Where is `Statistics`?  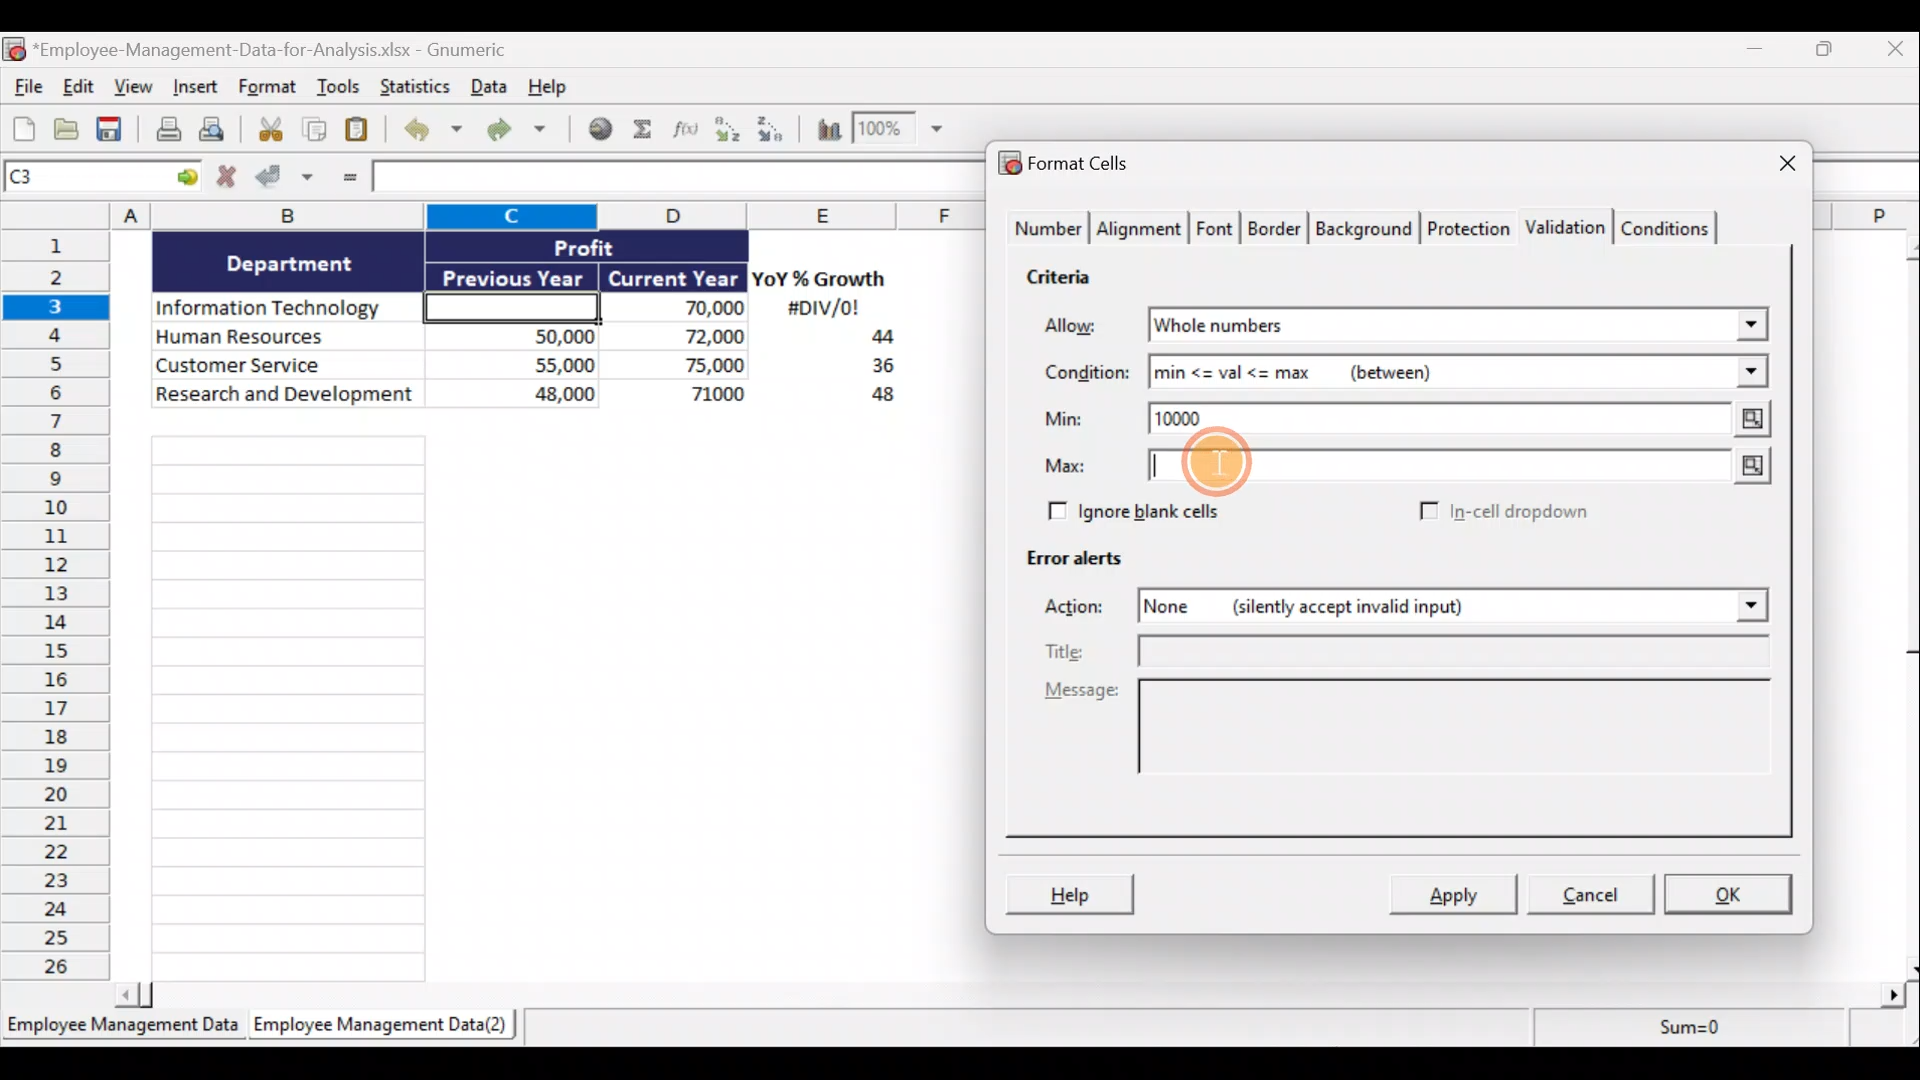
Statistics is located at coordinates (413, 86).